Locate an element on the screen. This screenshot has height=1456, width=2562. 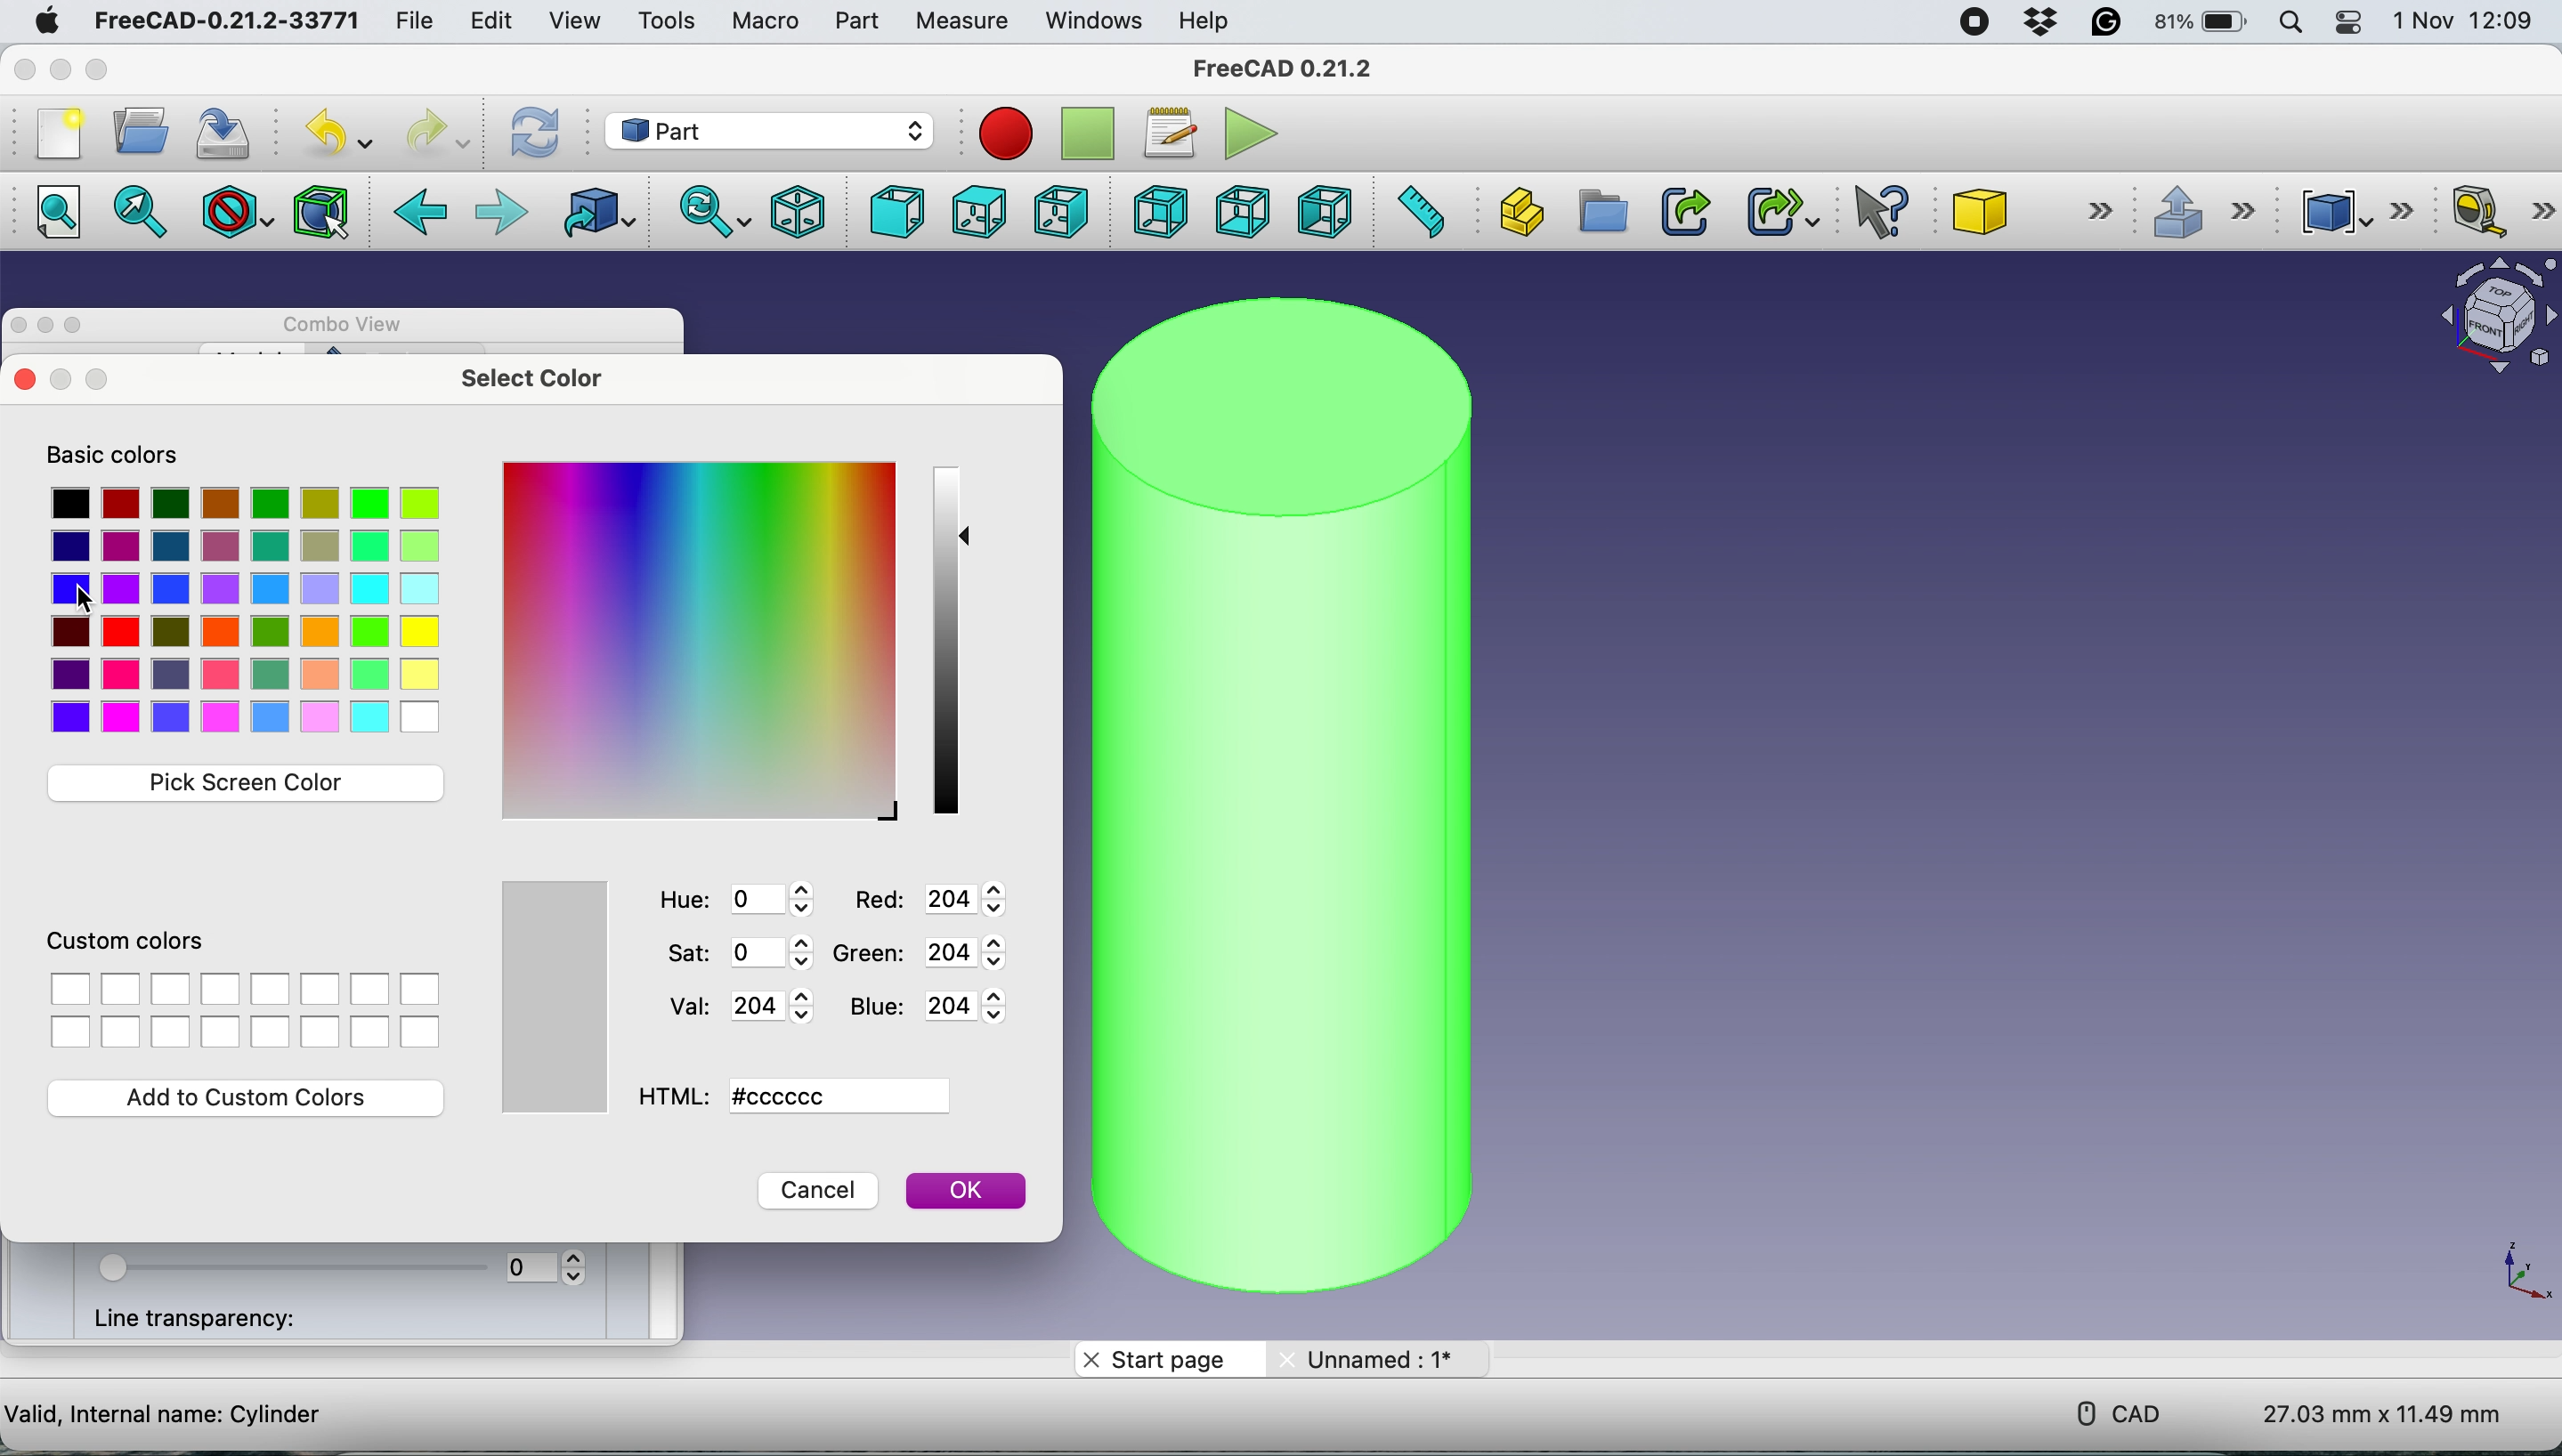
fit selection is located at coordinates (141, 214).